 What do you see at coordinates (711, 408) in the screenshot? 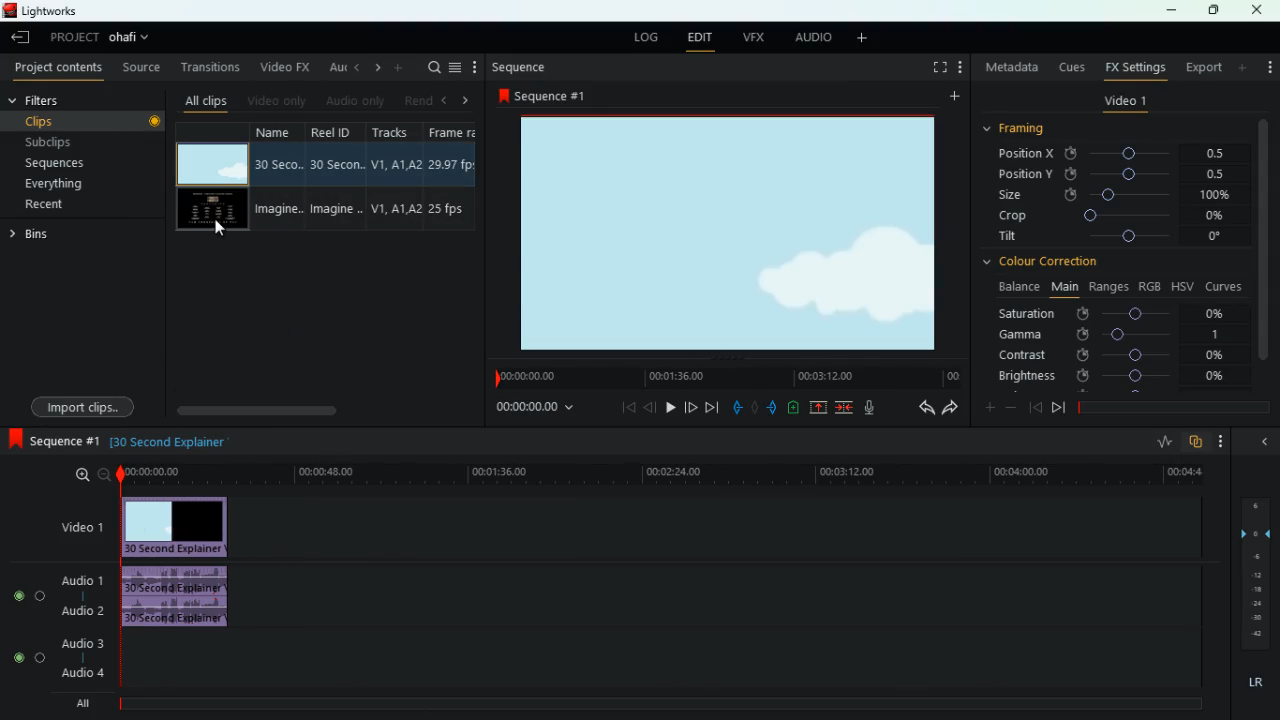
I see `forward` at bounding box center [711, 408].